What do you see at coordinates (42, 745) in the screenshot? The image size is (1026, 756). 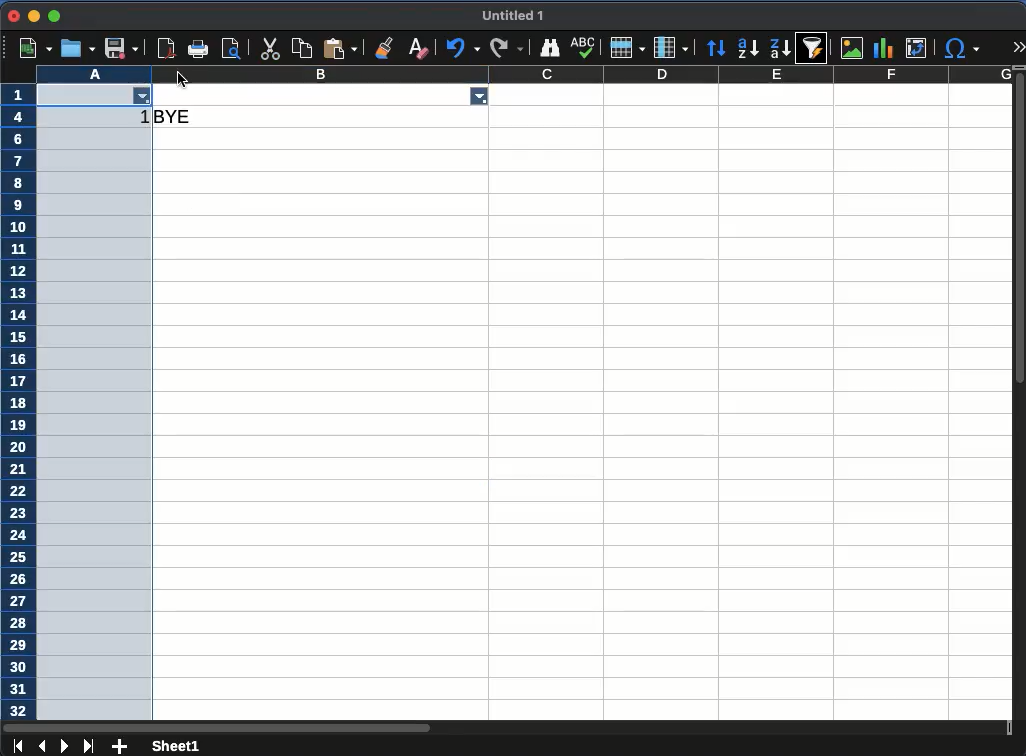 I see `previous sheet` at bounding box center [42, 745].